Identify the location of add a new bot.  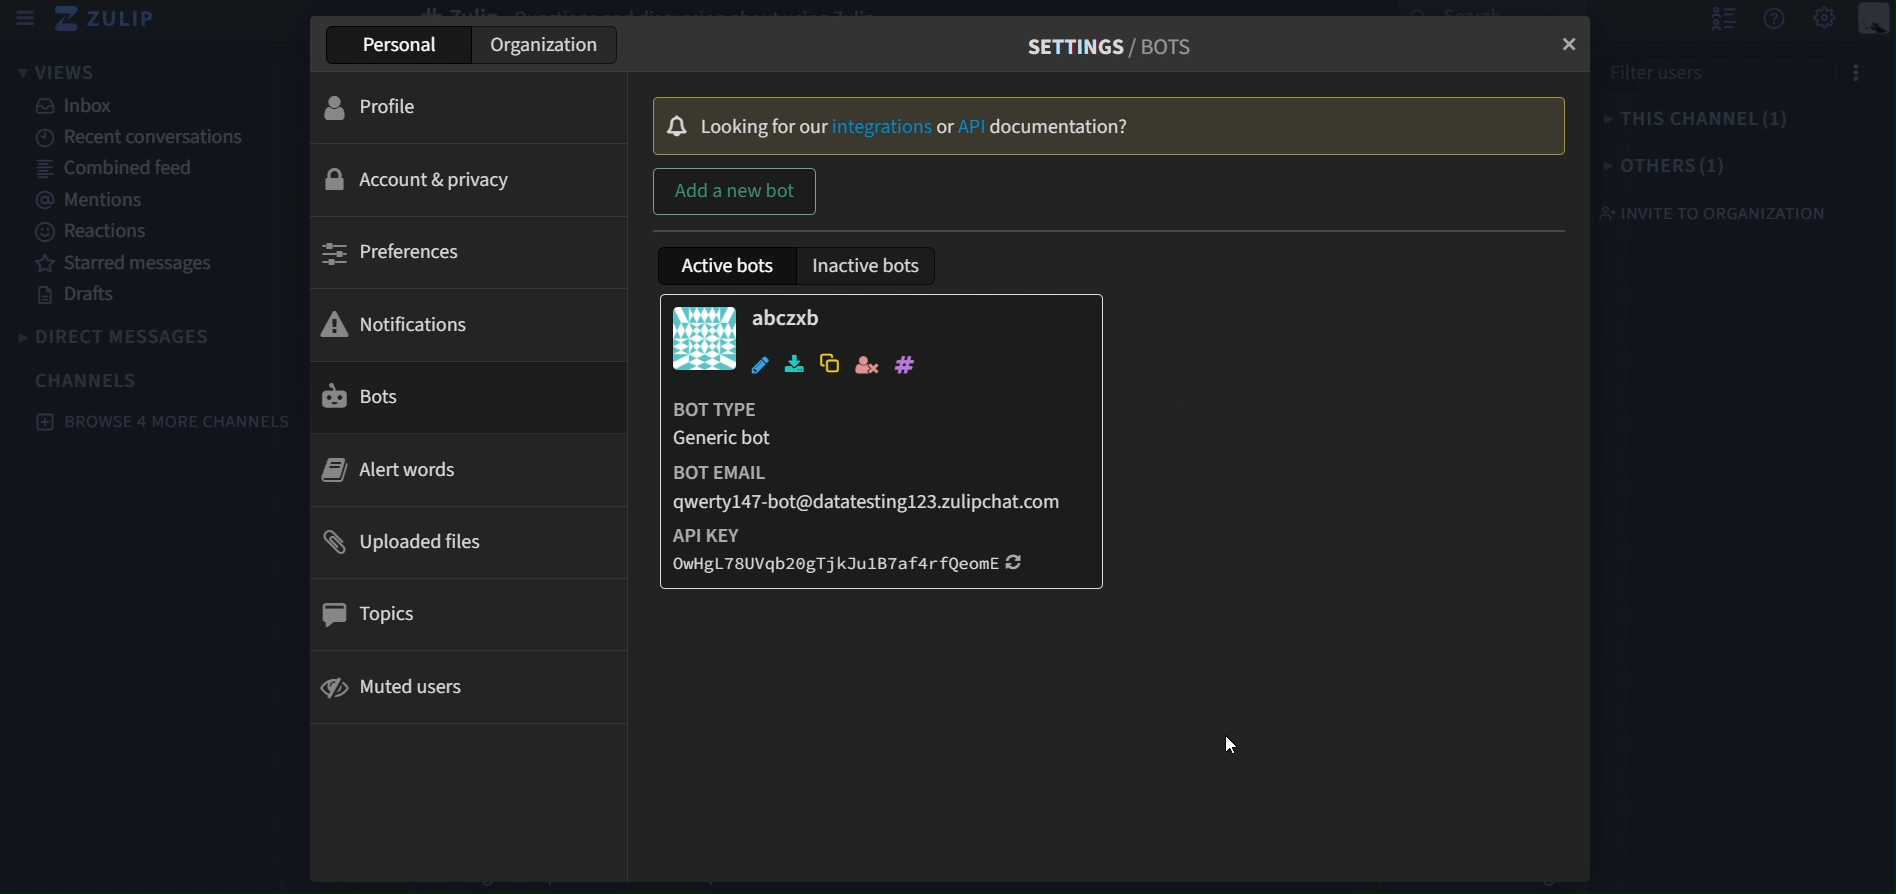
(742, 189).